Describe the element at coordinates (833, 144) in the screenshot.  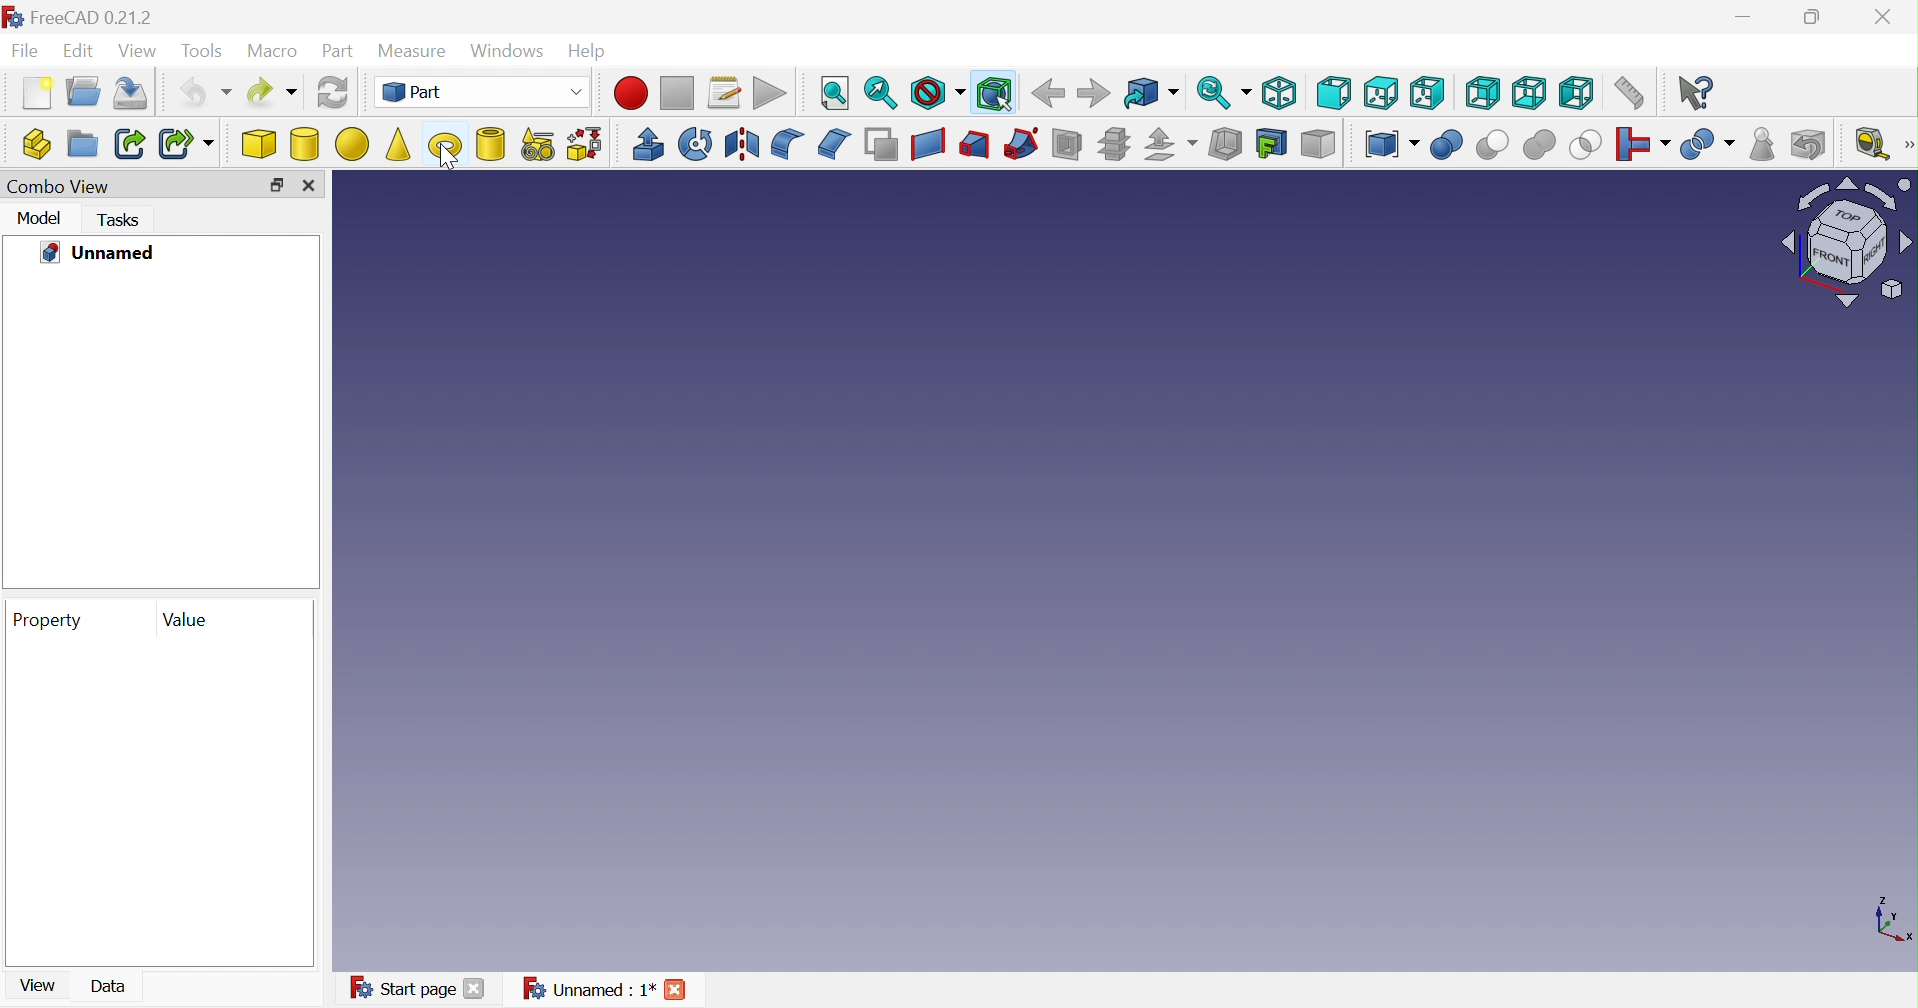
I see `Chamfer` at that location.